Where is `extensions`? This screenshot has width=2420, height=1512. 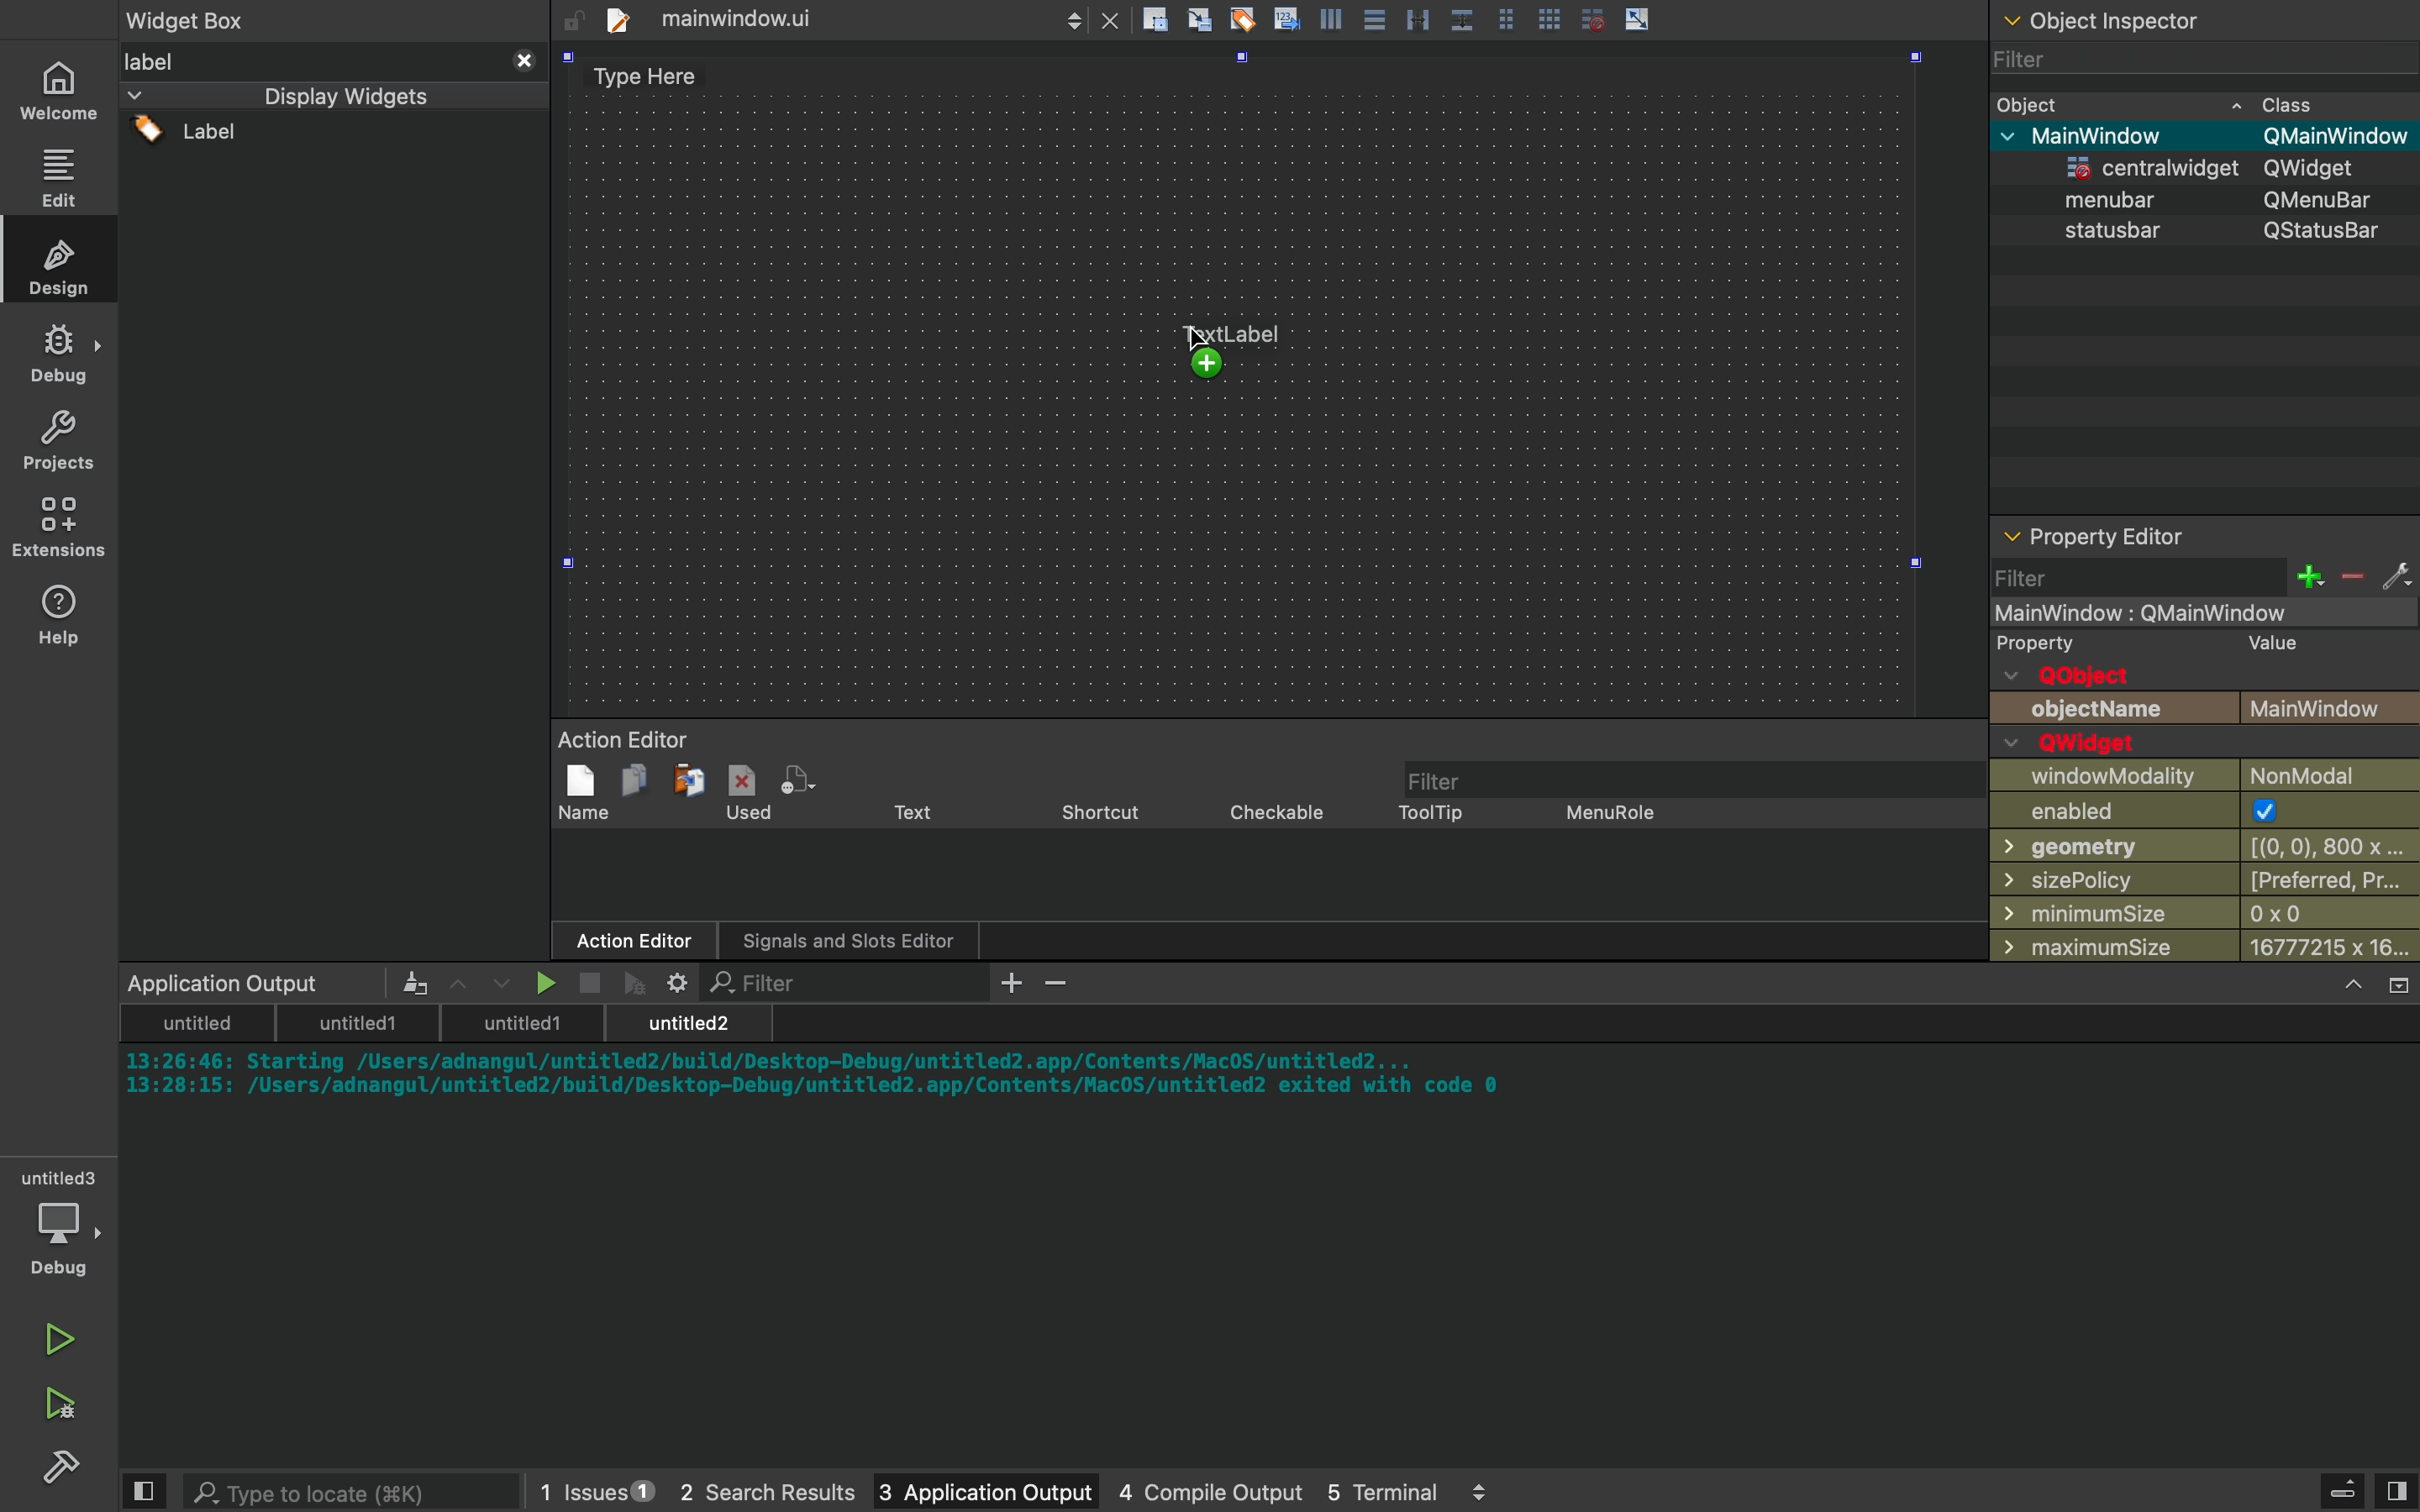 extensions is located at coordinates (63, 527).